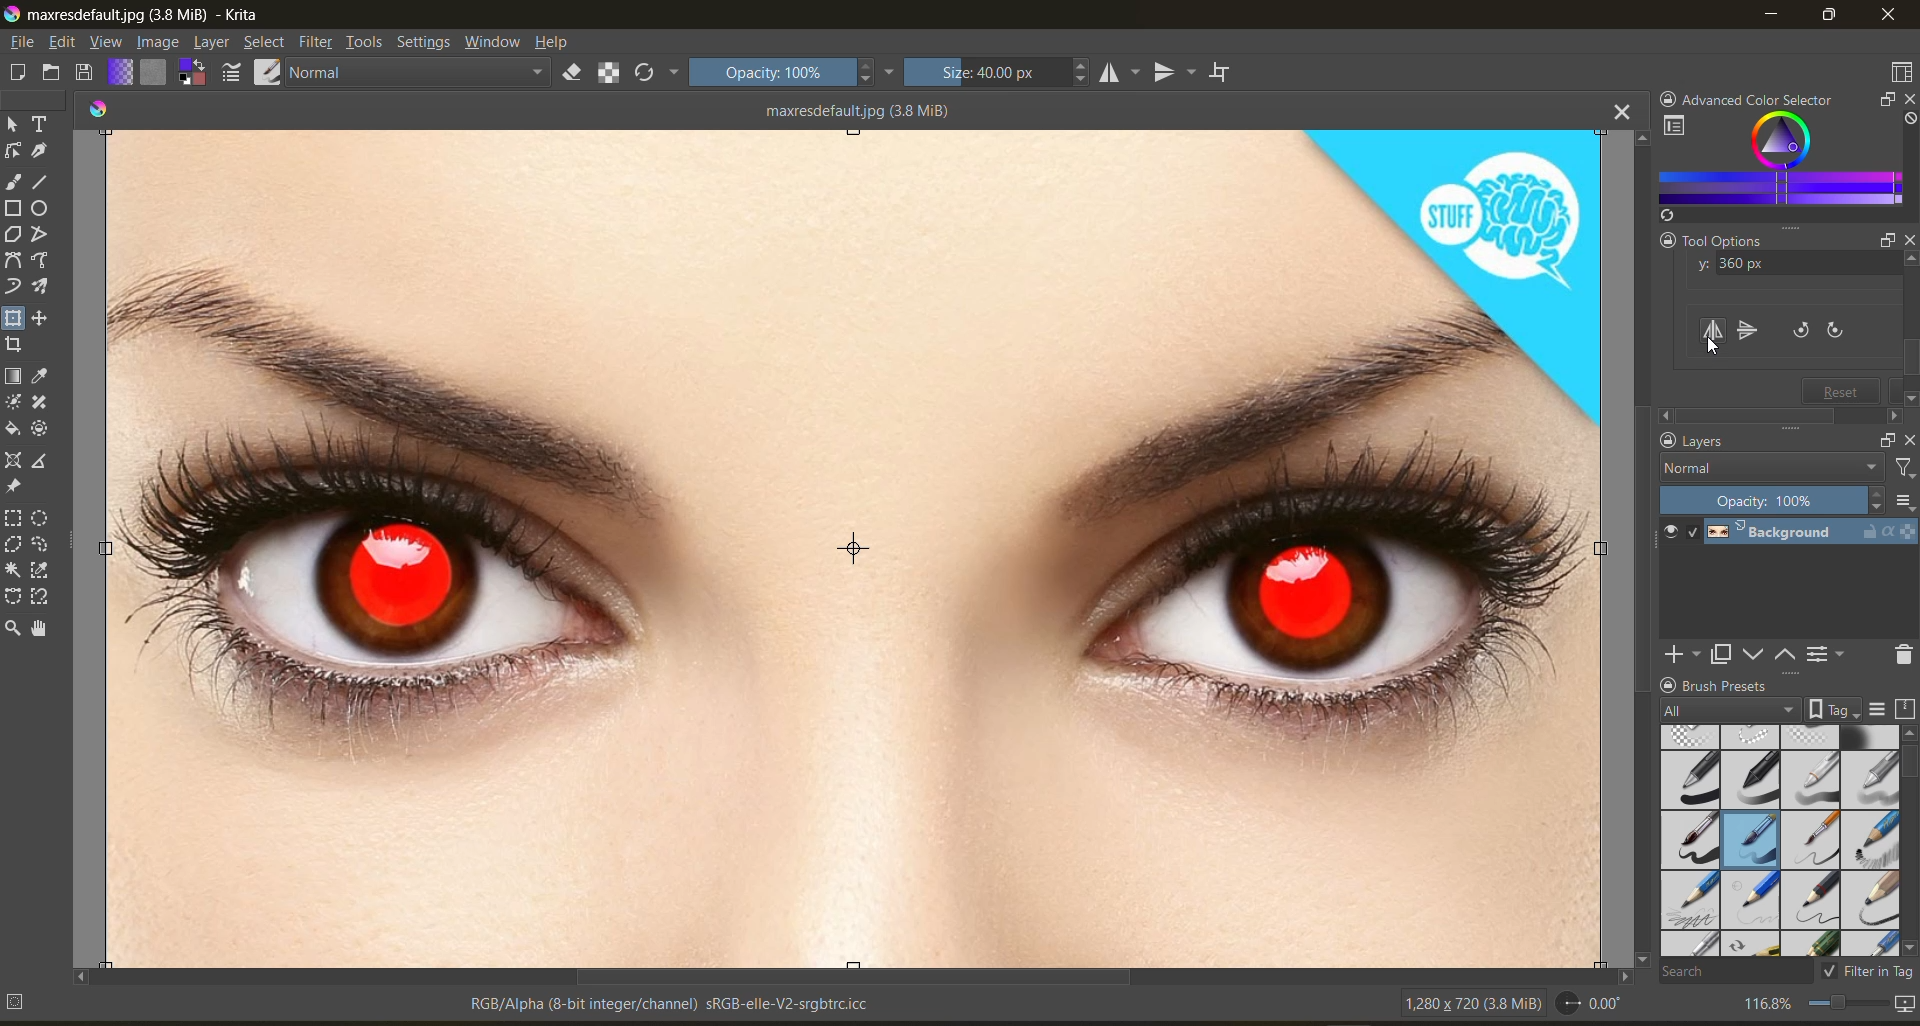 The height and width of the screenshot is (1026, 1920). Describe the element at coordinates (12, 544) in the screenshot. I see `tool` at that location.